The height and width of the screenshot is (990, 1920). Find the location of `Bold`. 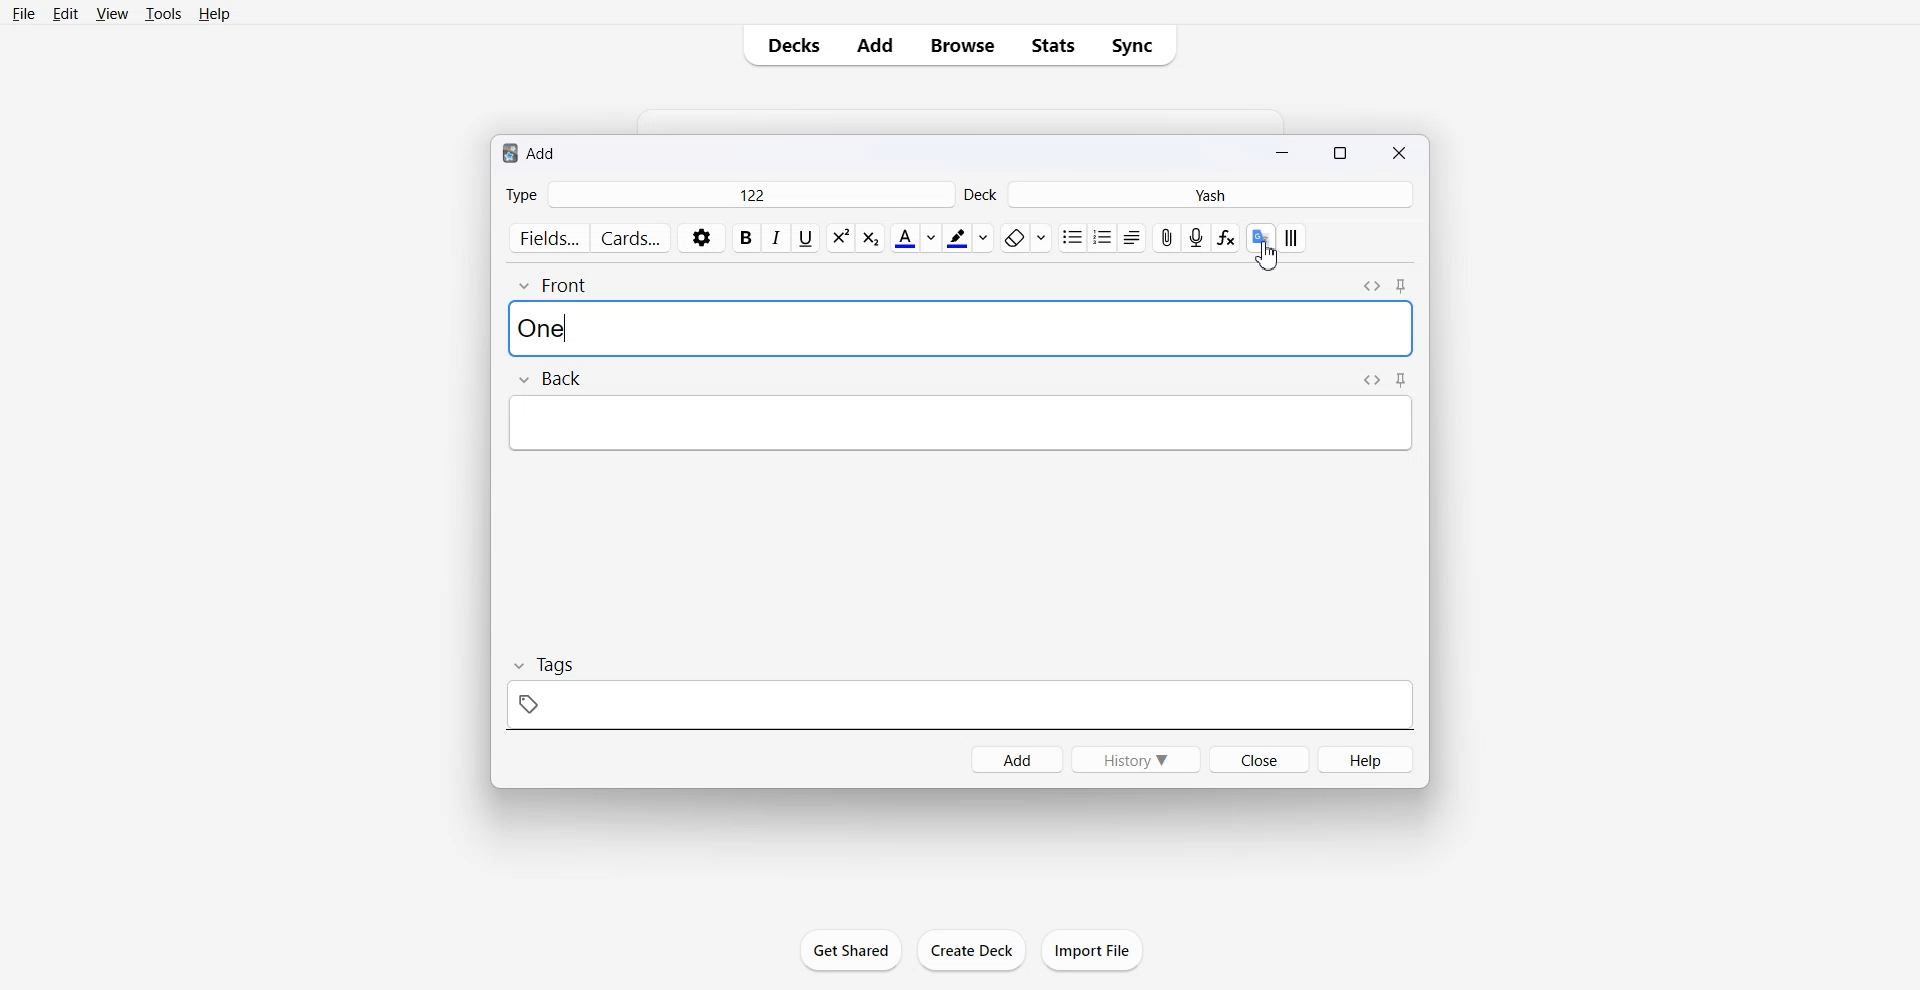

Bold is located at coordinates (747, 238).